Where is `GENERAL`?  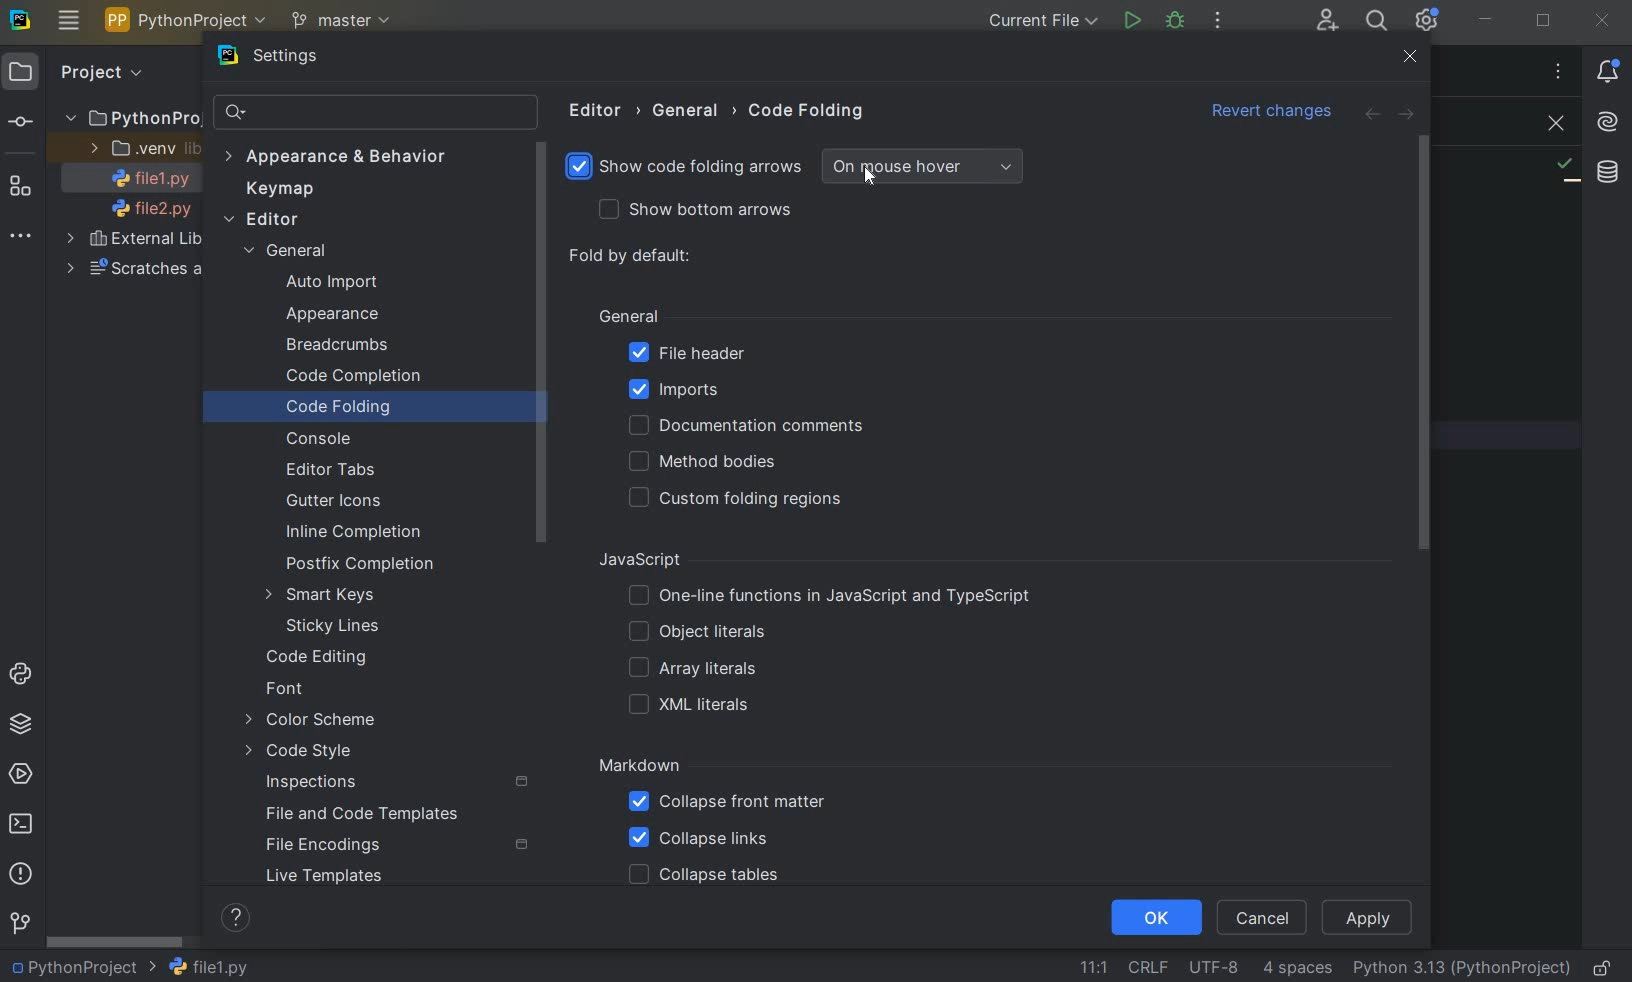 GENERAL is located at coordinates (691, 111).